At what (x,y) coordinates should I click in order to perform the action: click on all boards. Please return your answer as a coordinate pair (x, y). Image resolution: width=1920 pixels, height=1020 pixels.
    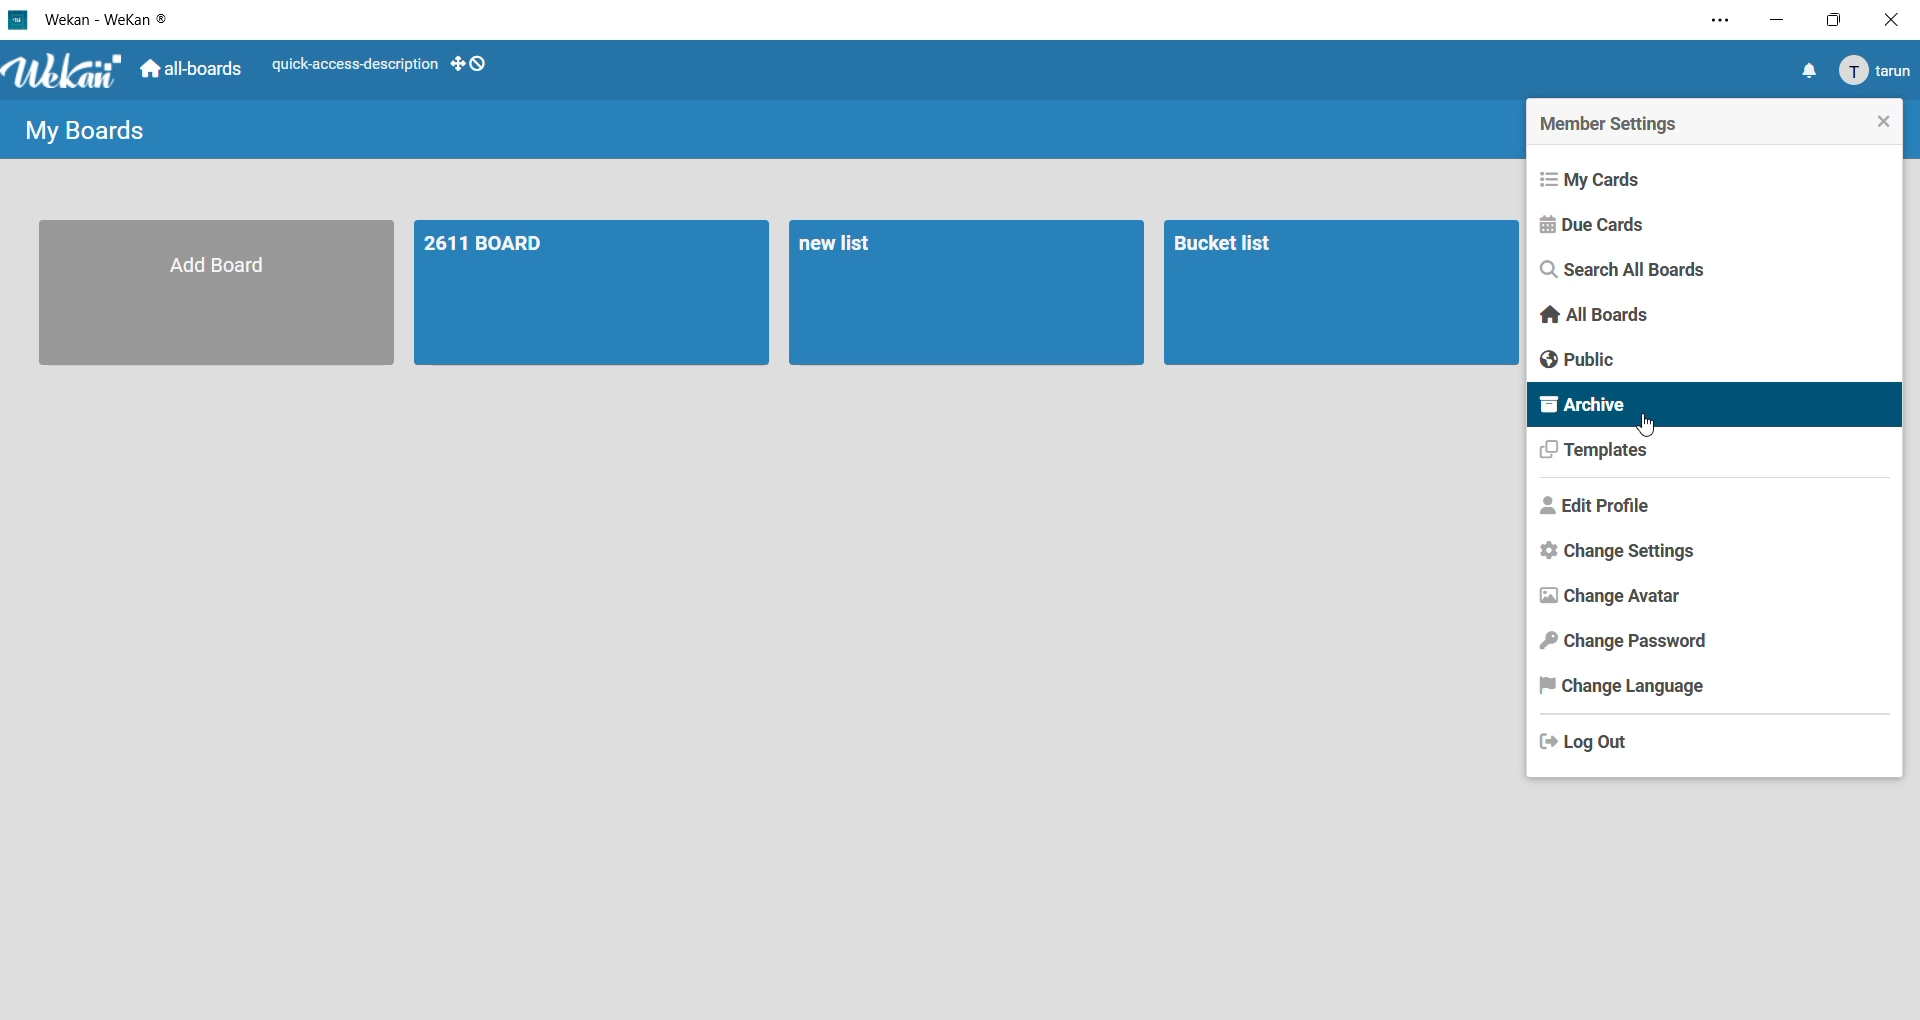
    Looking at the image, I should click on (1595, 318).